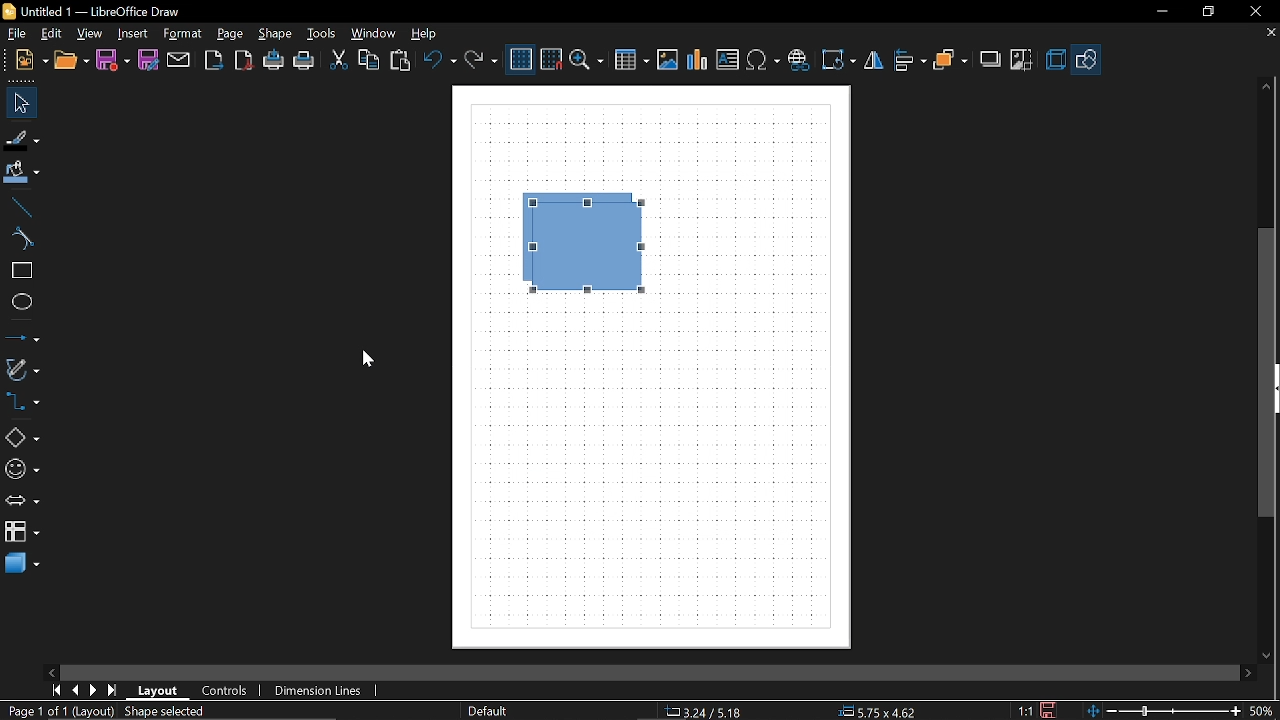 The width and height of the screenshot is (1280, 720). I want to click on Window, so click(374, 34).